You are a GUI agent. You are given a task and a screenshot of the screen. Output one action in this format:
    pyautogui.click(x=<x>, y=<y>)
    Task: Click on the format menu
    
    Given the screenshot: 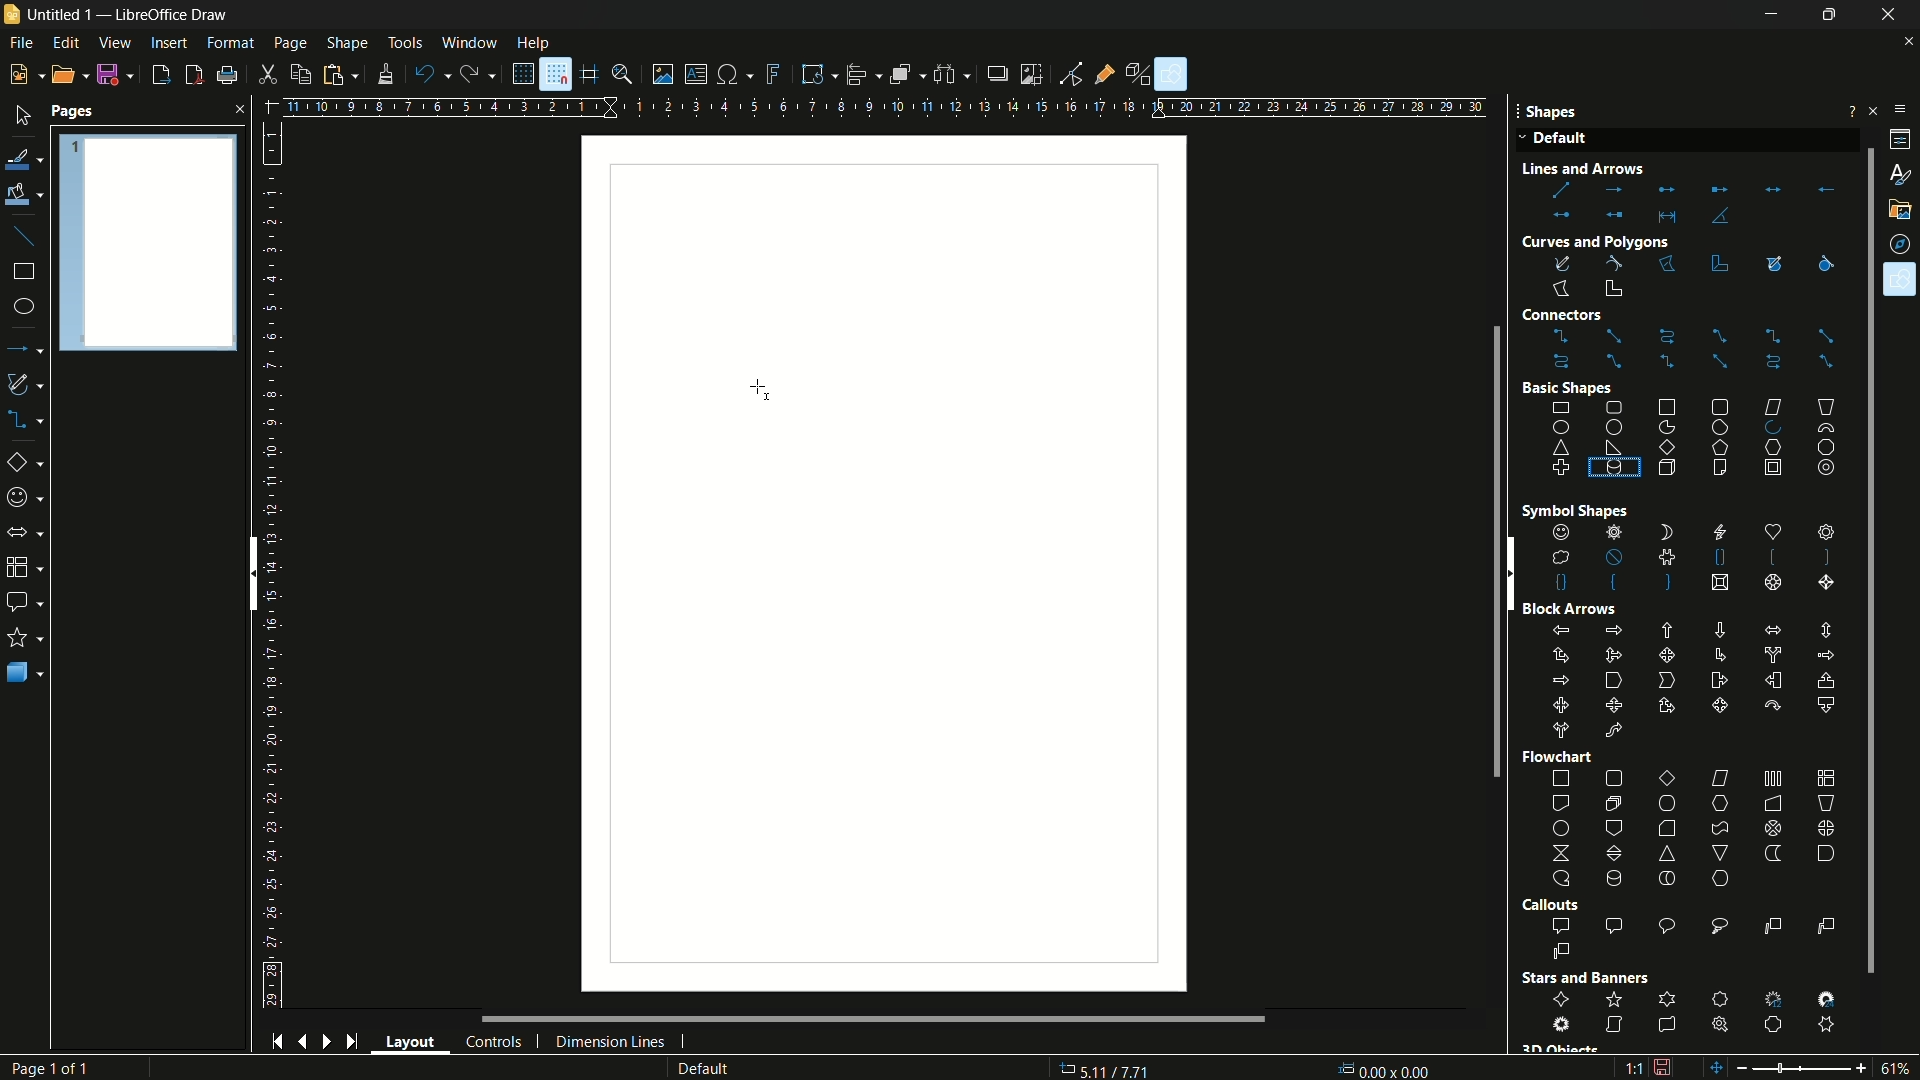 What is the action you would take?
    pyautogui.click(x=230, y=43)
    